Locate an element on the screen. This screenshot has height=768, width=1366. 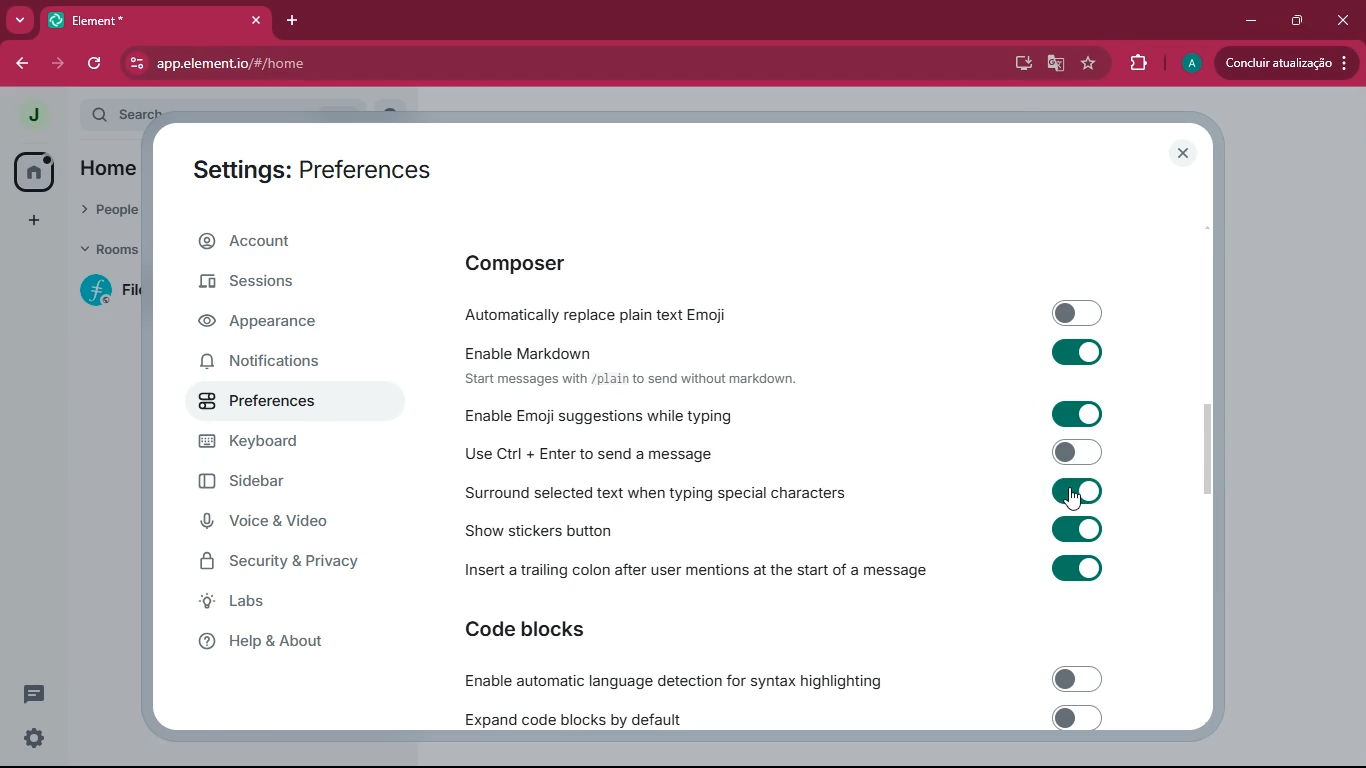
composer is located at coordinates (574, 263).